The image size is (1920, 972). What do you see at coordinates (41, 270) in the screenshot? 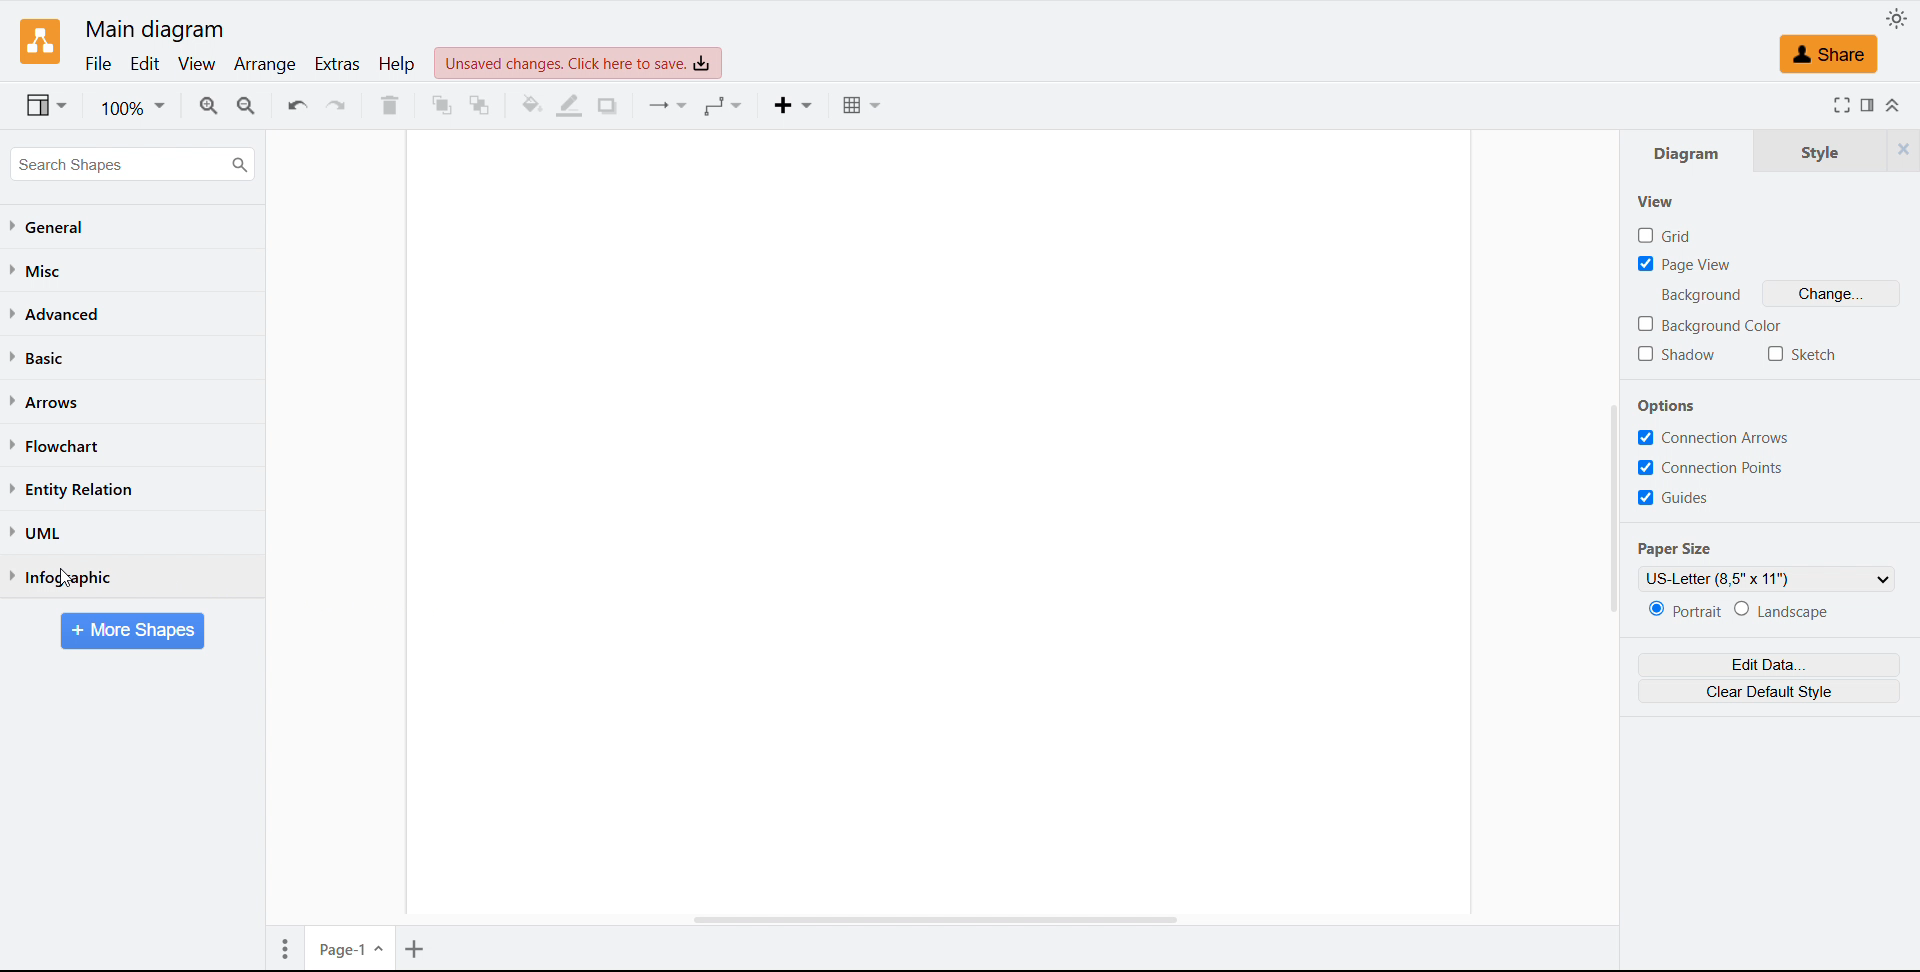
I see `Miscellaneous ` at bounding box center [41, 270].